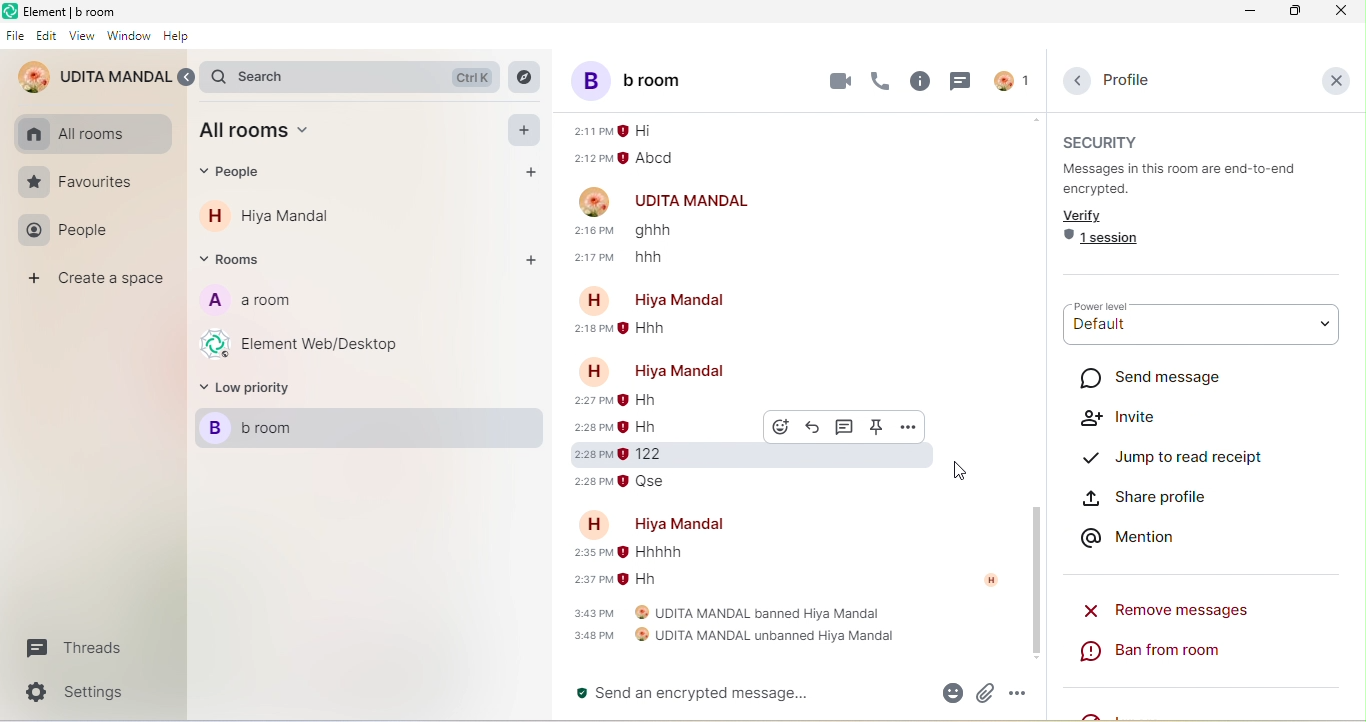 Image resolution: width=1366 pixels, height=722 pixels. Describe the element at coordinates (251, 391) in the screenshot. I see `low priority` at that location.